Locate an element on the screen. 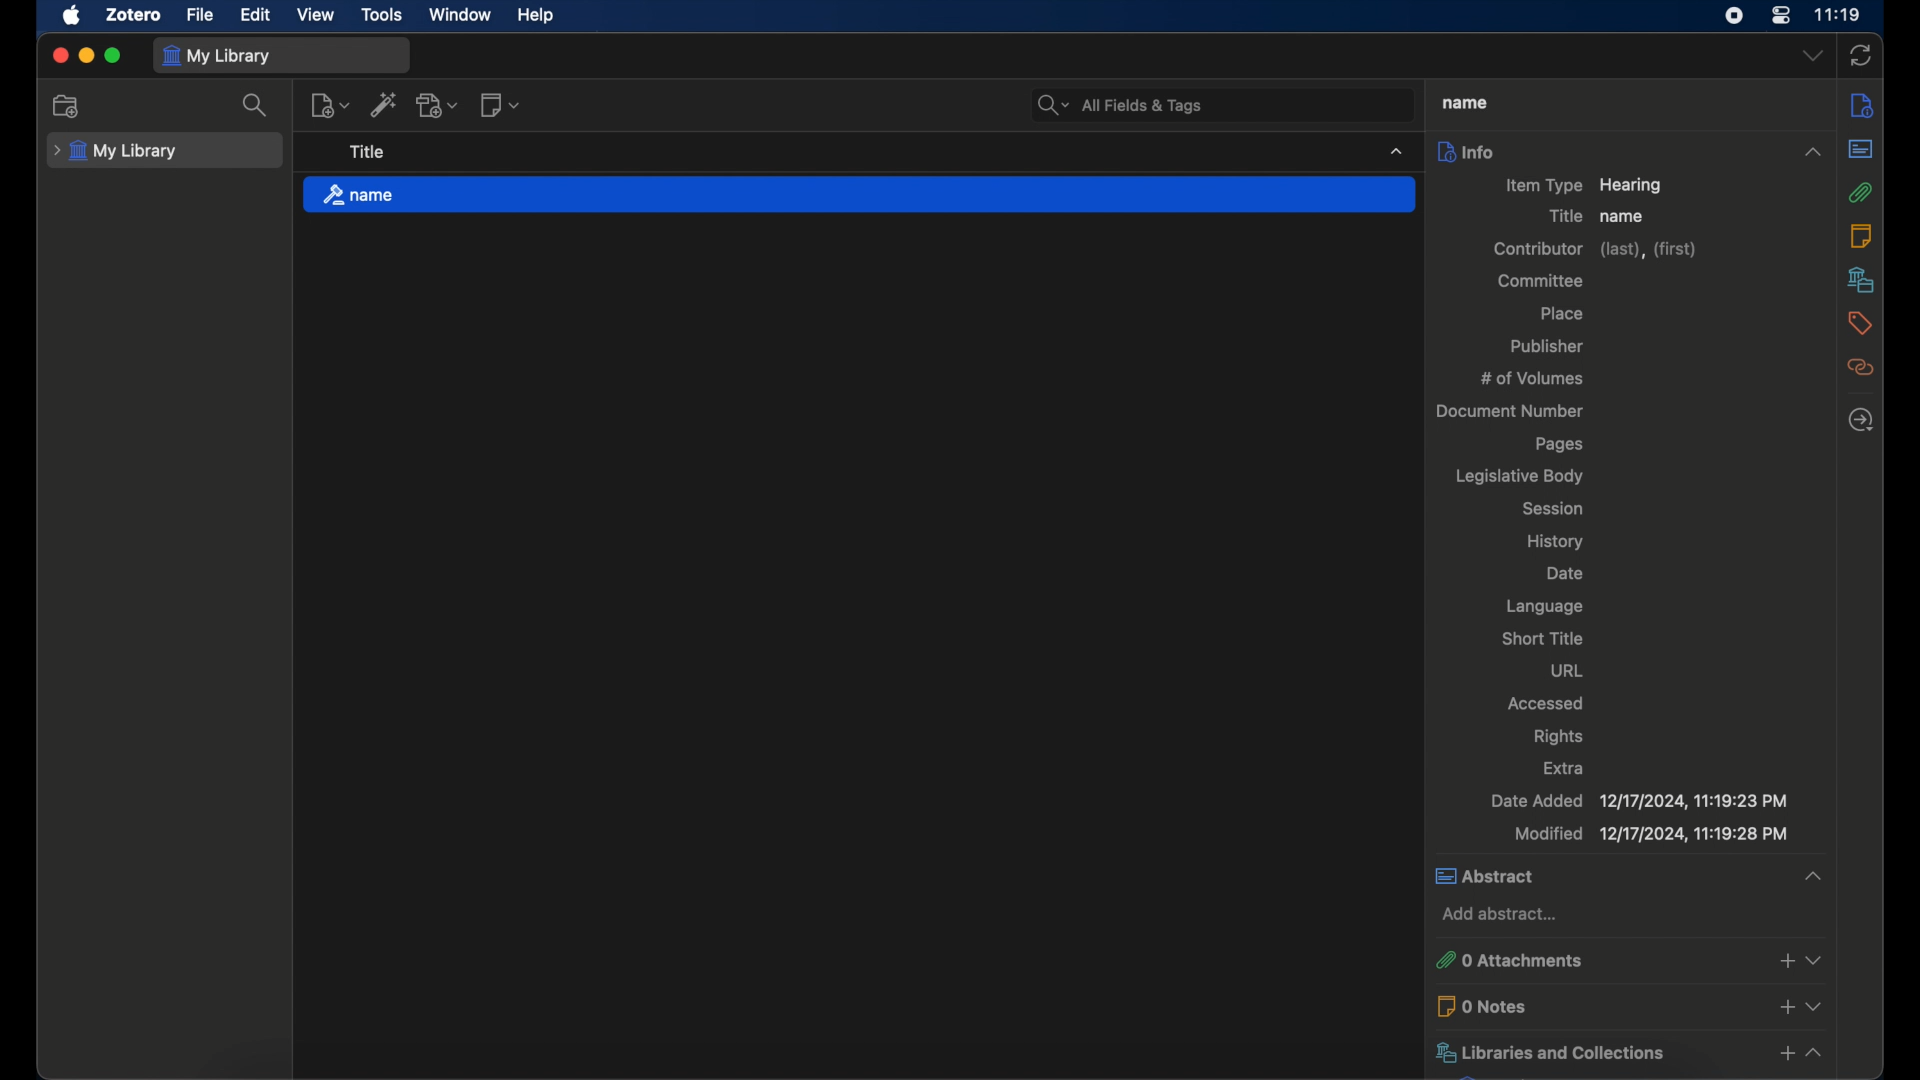 This screenshot has height=1080, width=1920. abstract is located at coordinates (1630, 877).